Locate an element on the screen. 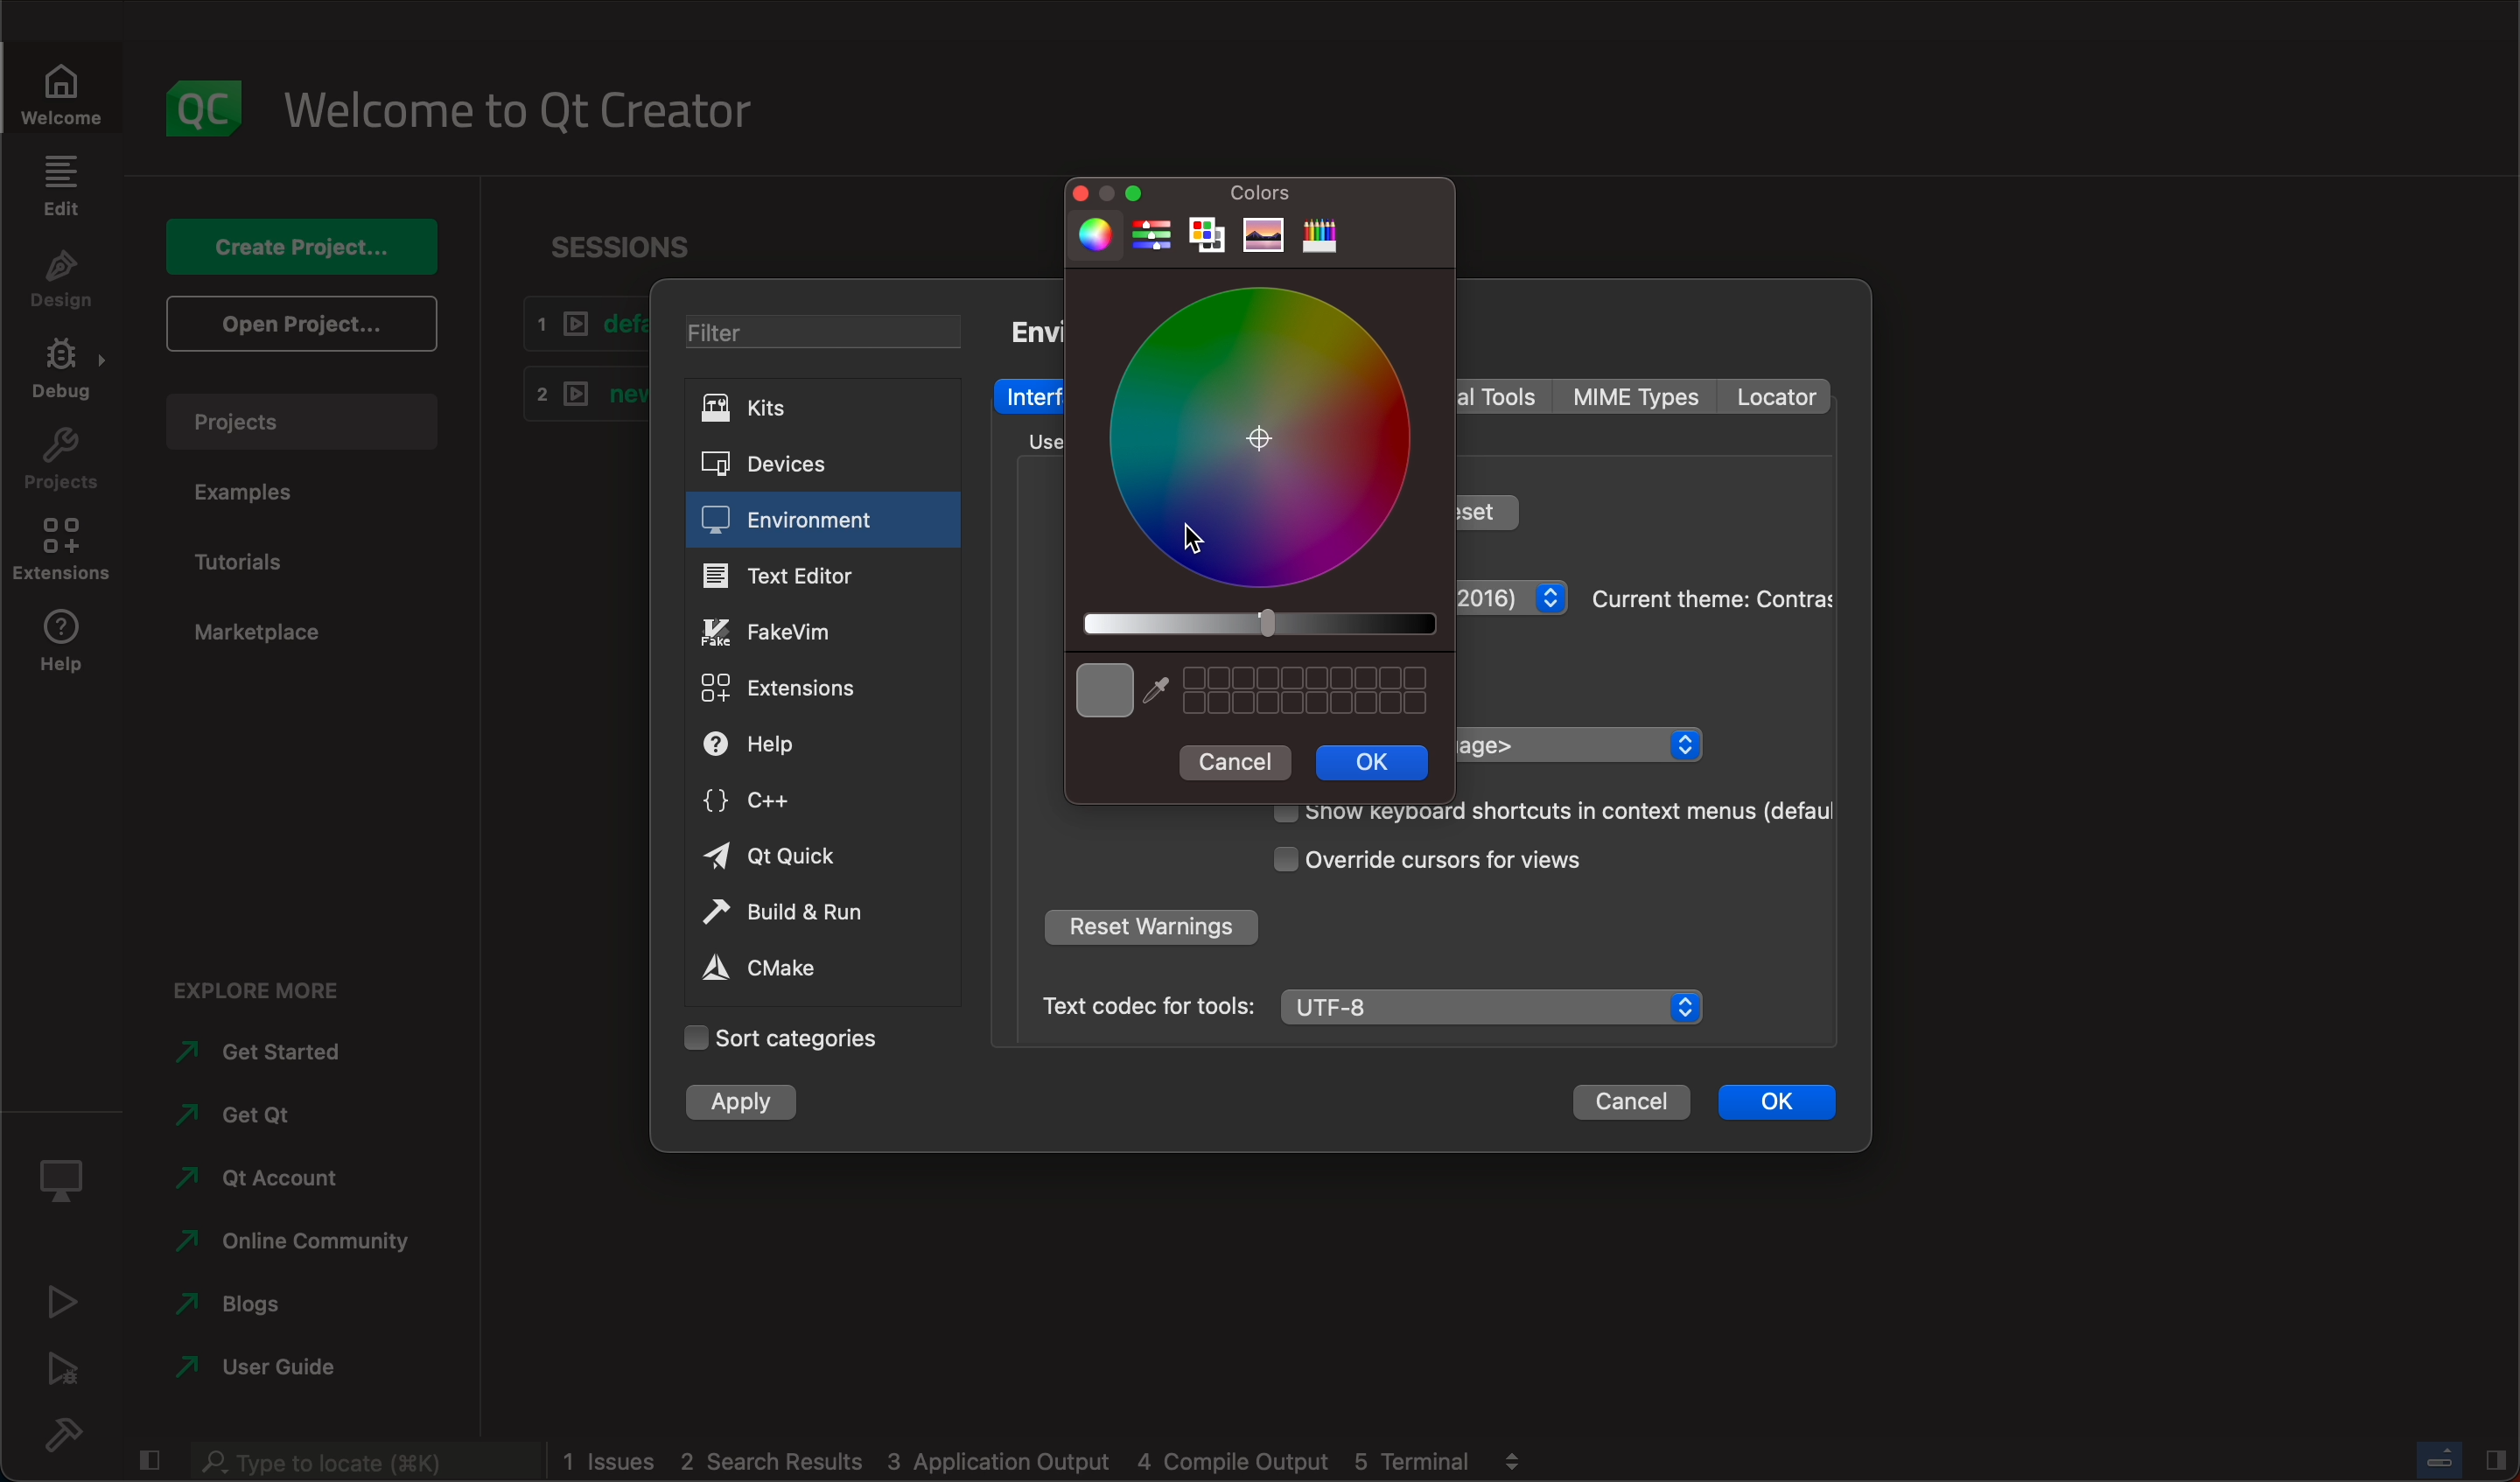 The image size is (2520, 1482). edit is located at coordinates (60, 185).